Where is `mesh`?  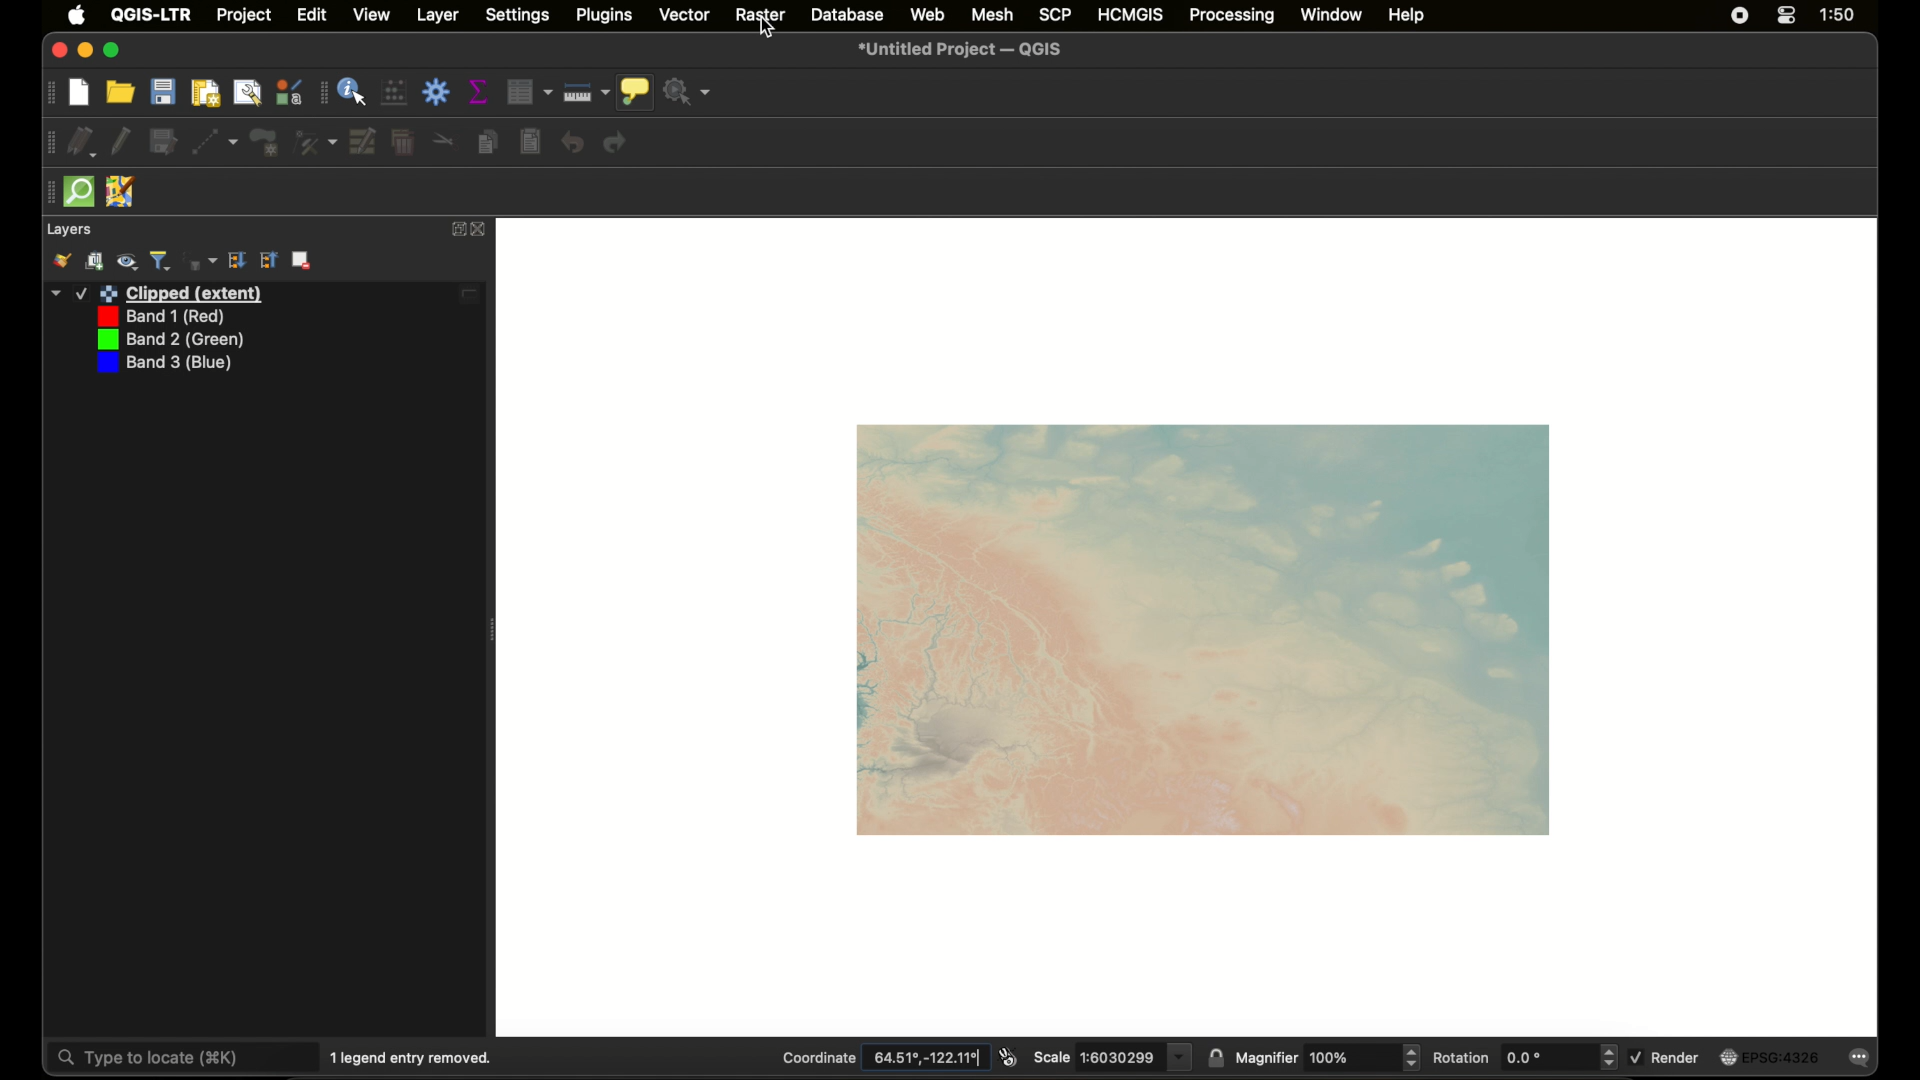 mesh is located at coordinates (992, 14).